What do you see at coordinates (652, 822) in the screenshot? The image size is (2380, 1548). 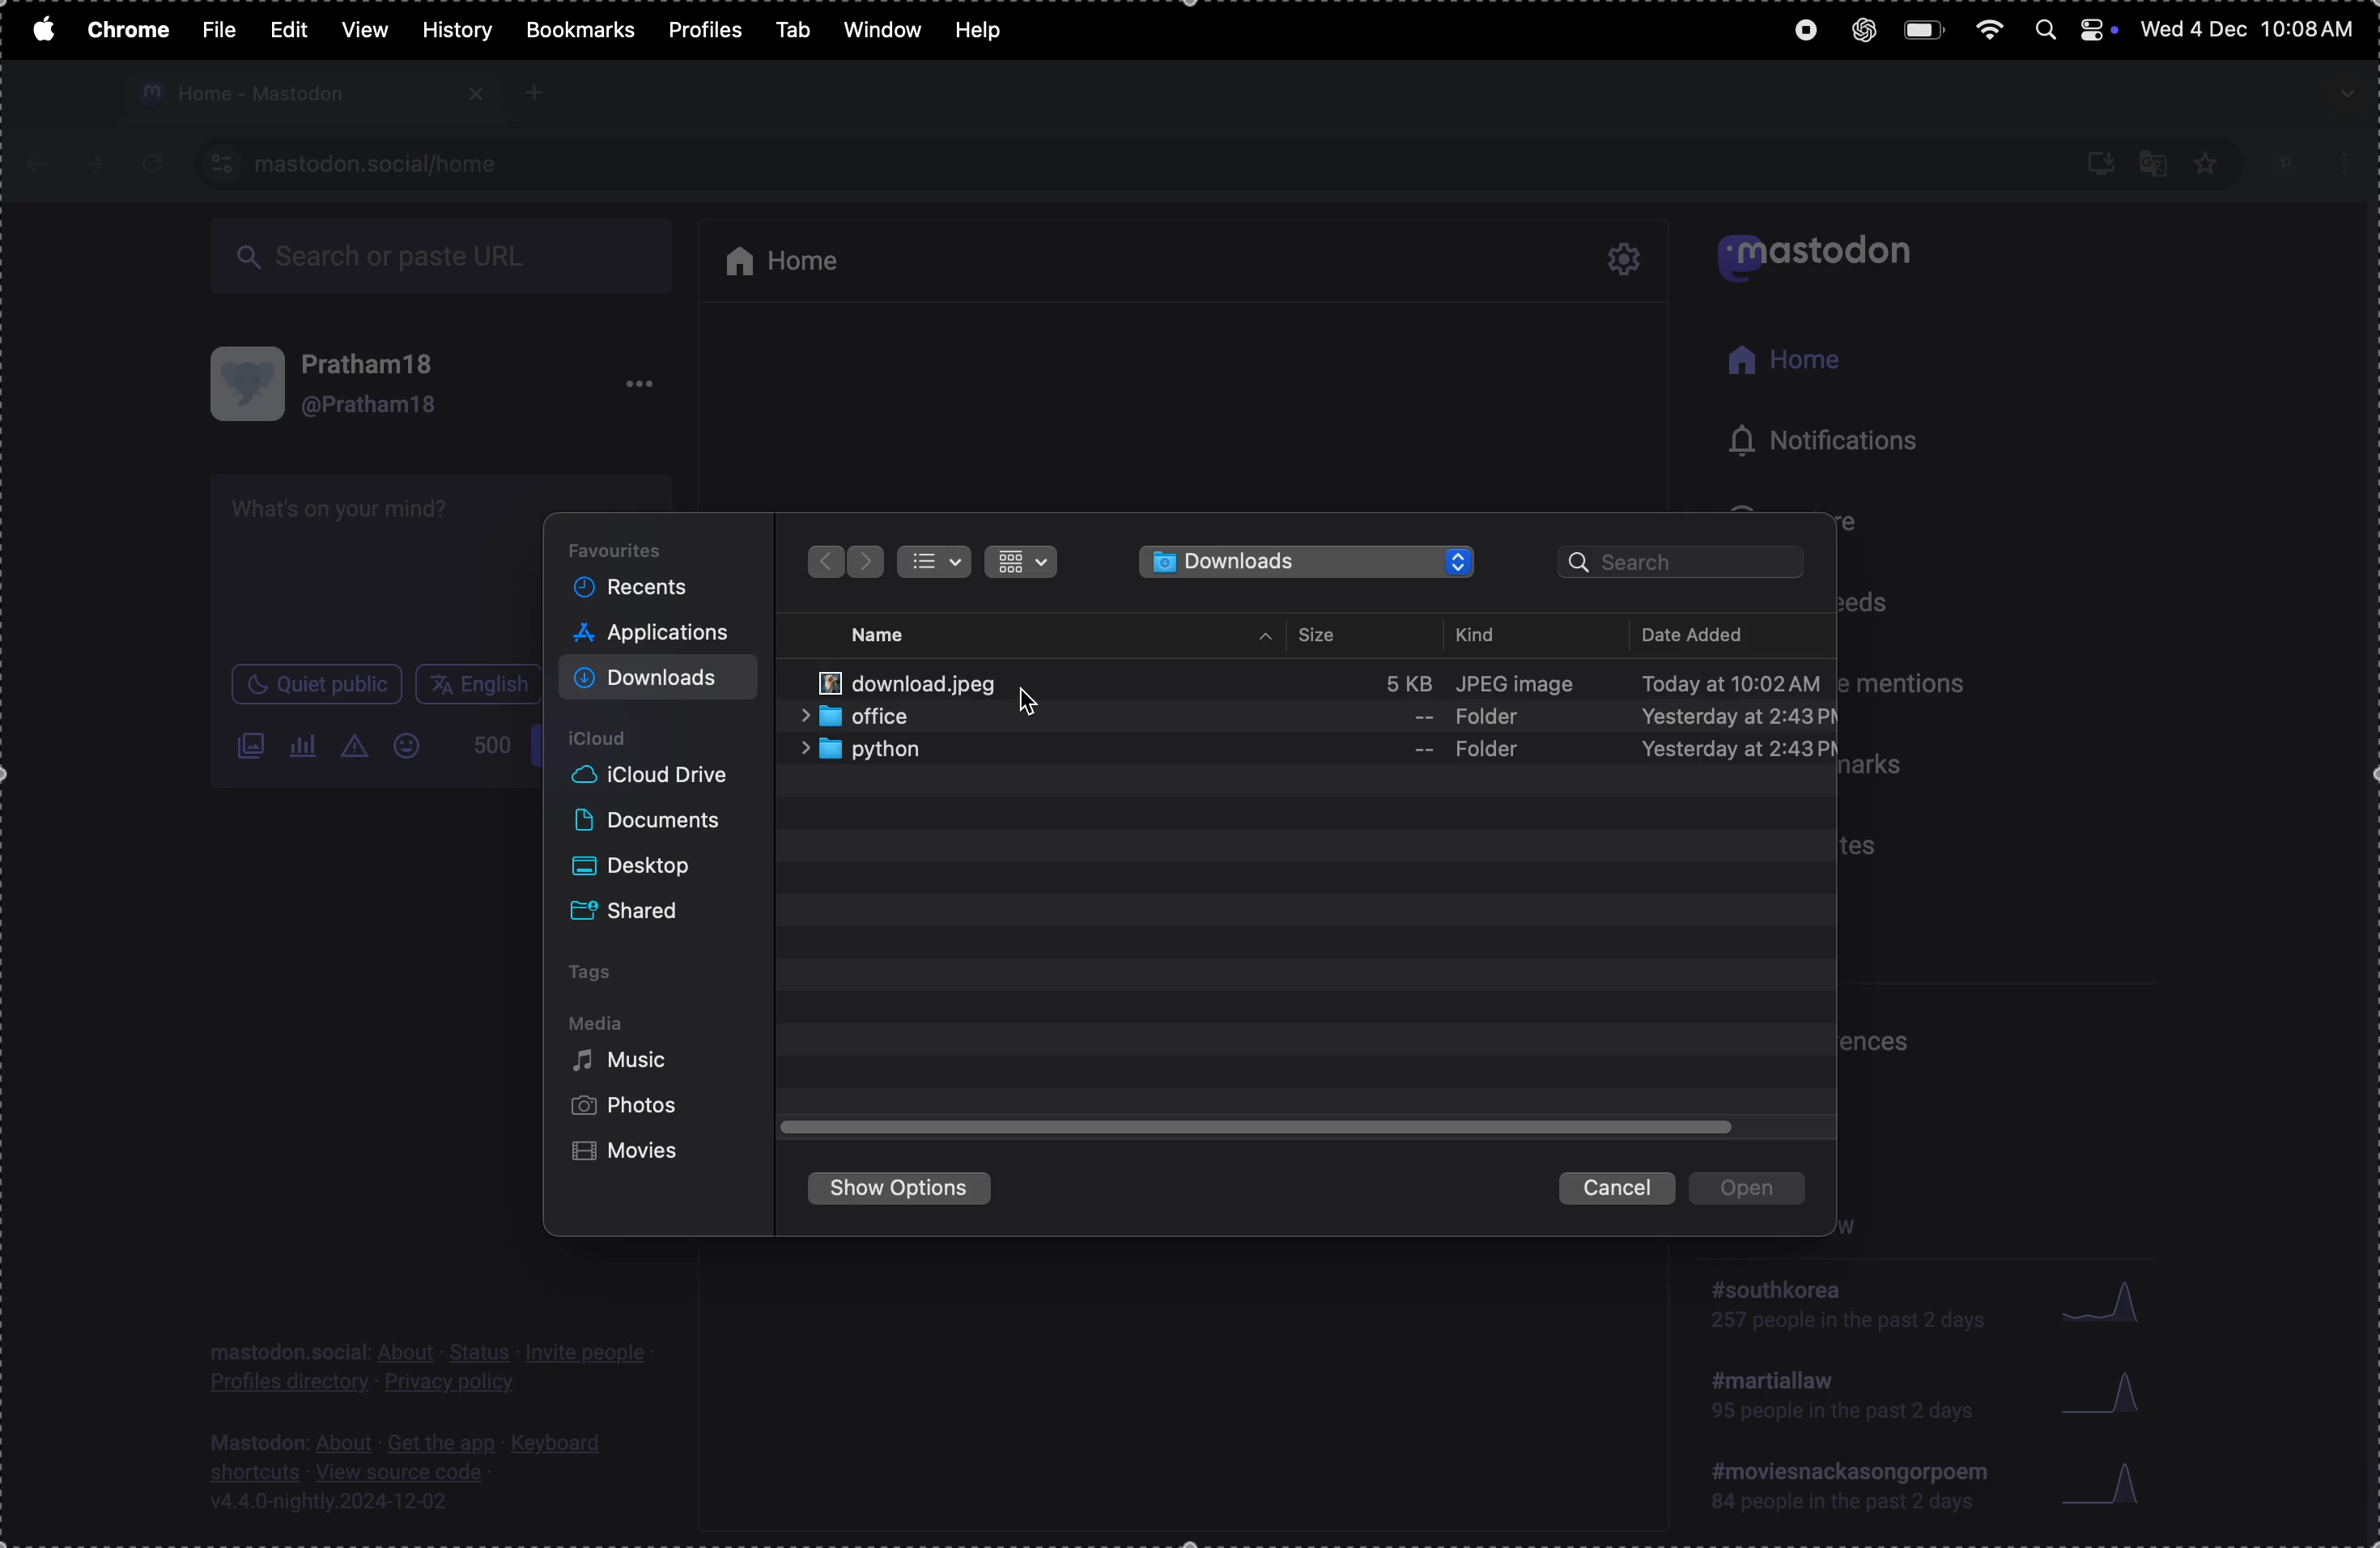 I see `Documents` at bounding box center [652, 822].